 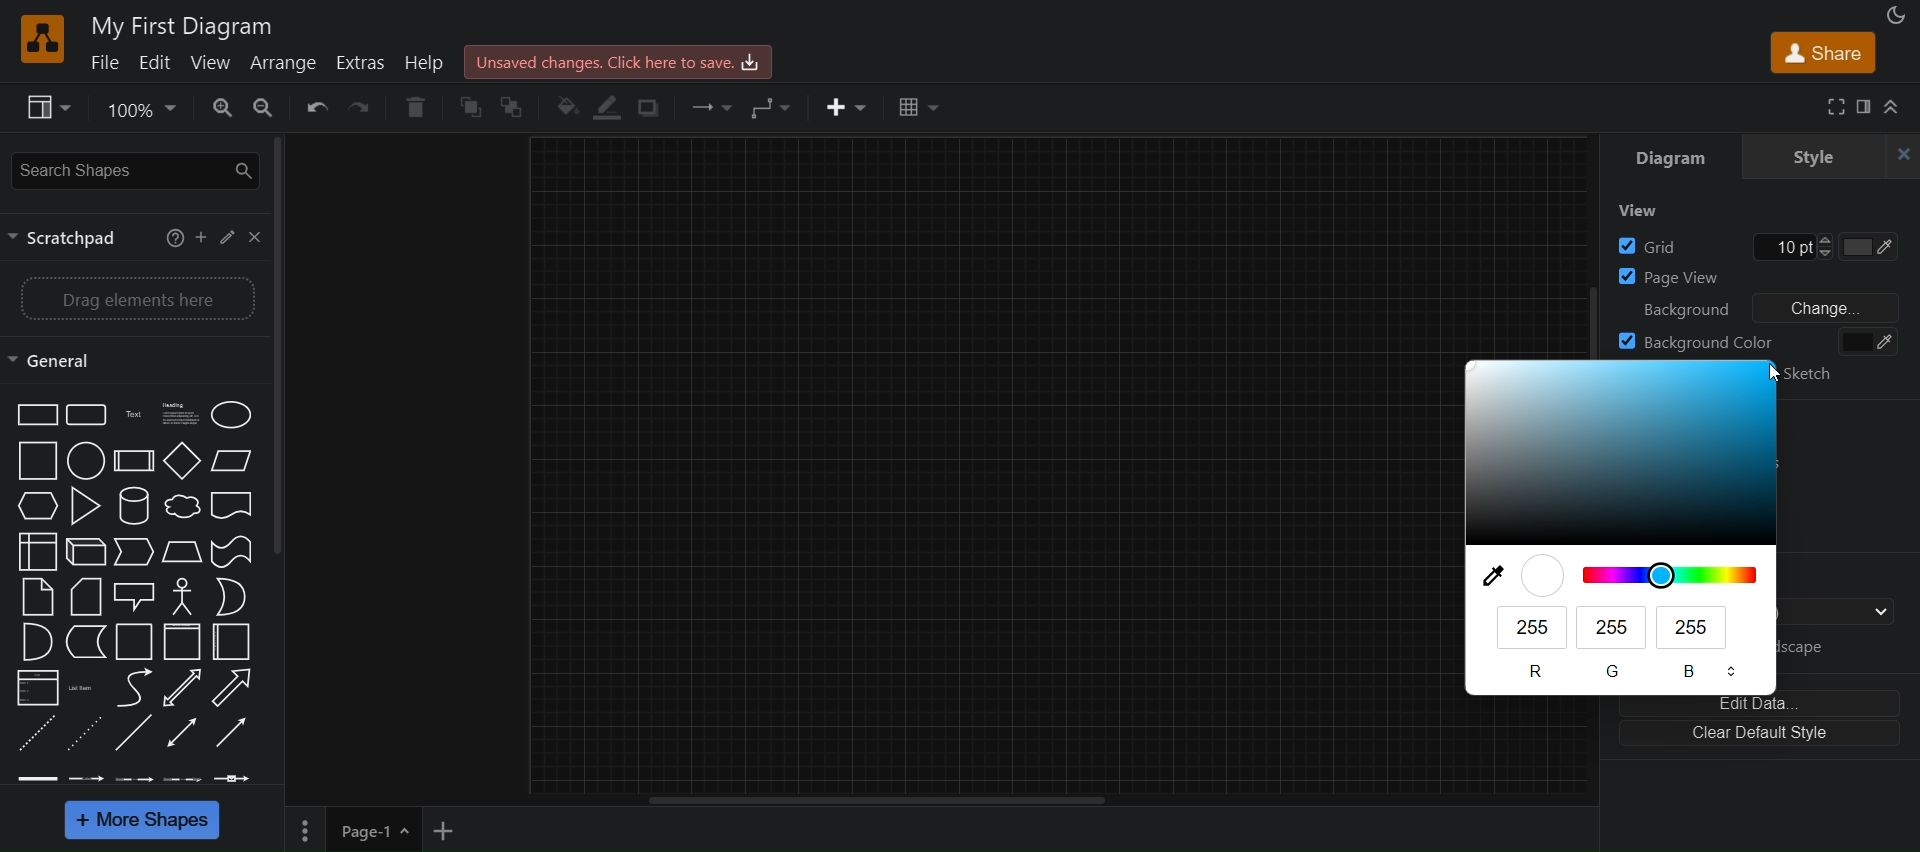 I want to click on table, so click(x=921, y=109).